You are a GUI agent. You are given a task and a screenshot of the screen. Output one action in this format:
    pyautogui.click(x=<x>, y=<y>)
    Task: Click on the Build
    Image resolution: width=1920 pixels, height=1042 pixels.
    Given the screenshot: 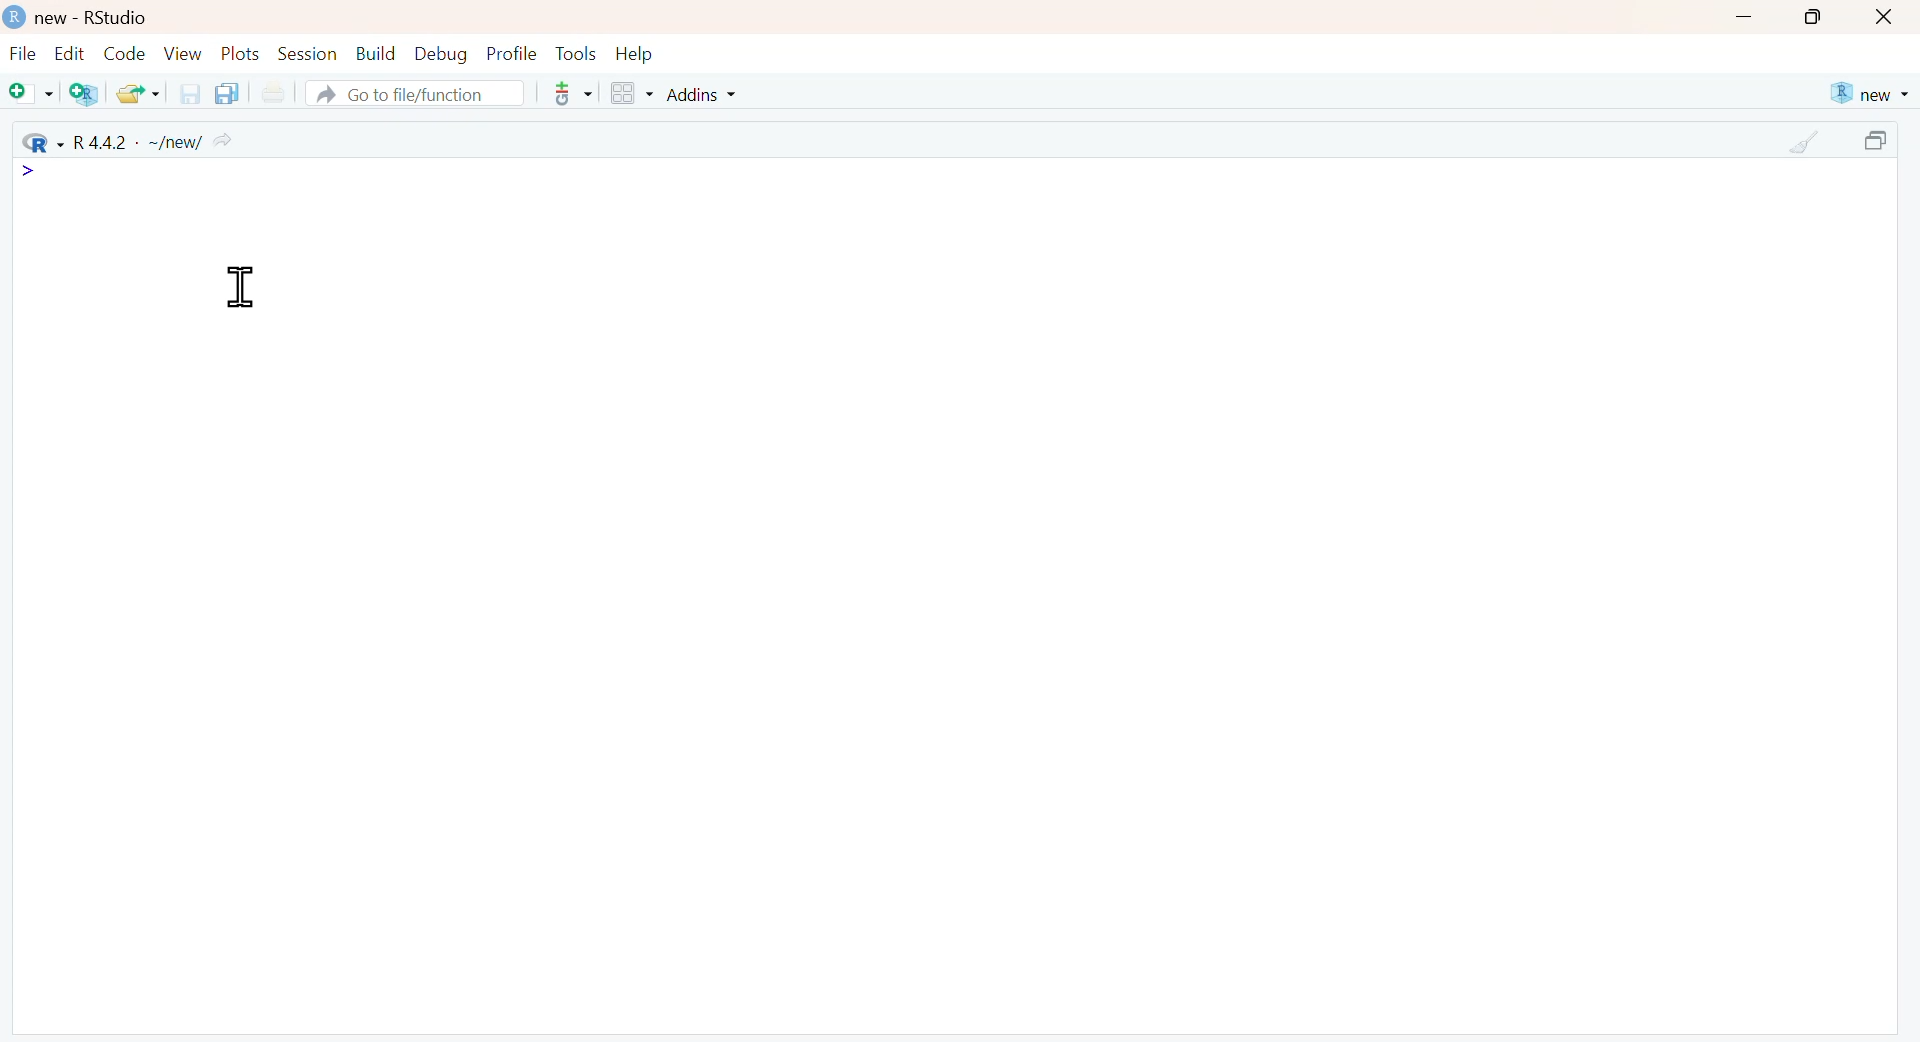 What is the action you would take?
    pyautogui.click(x=377, y=54)
    